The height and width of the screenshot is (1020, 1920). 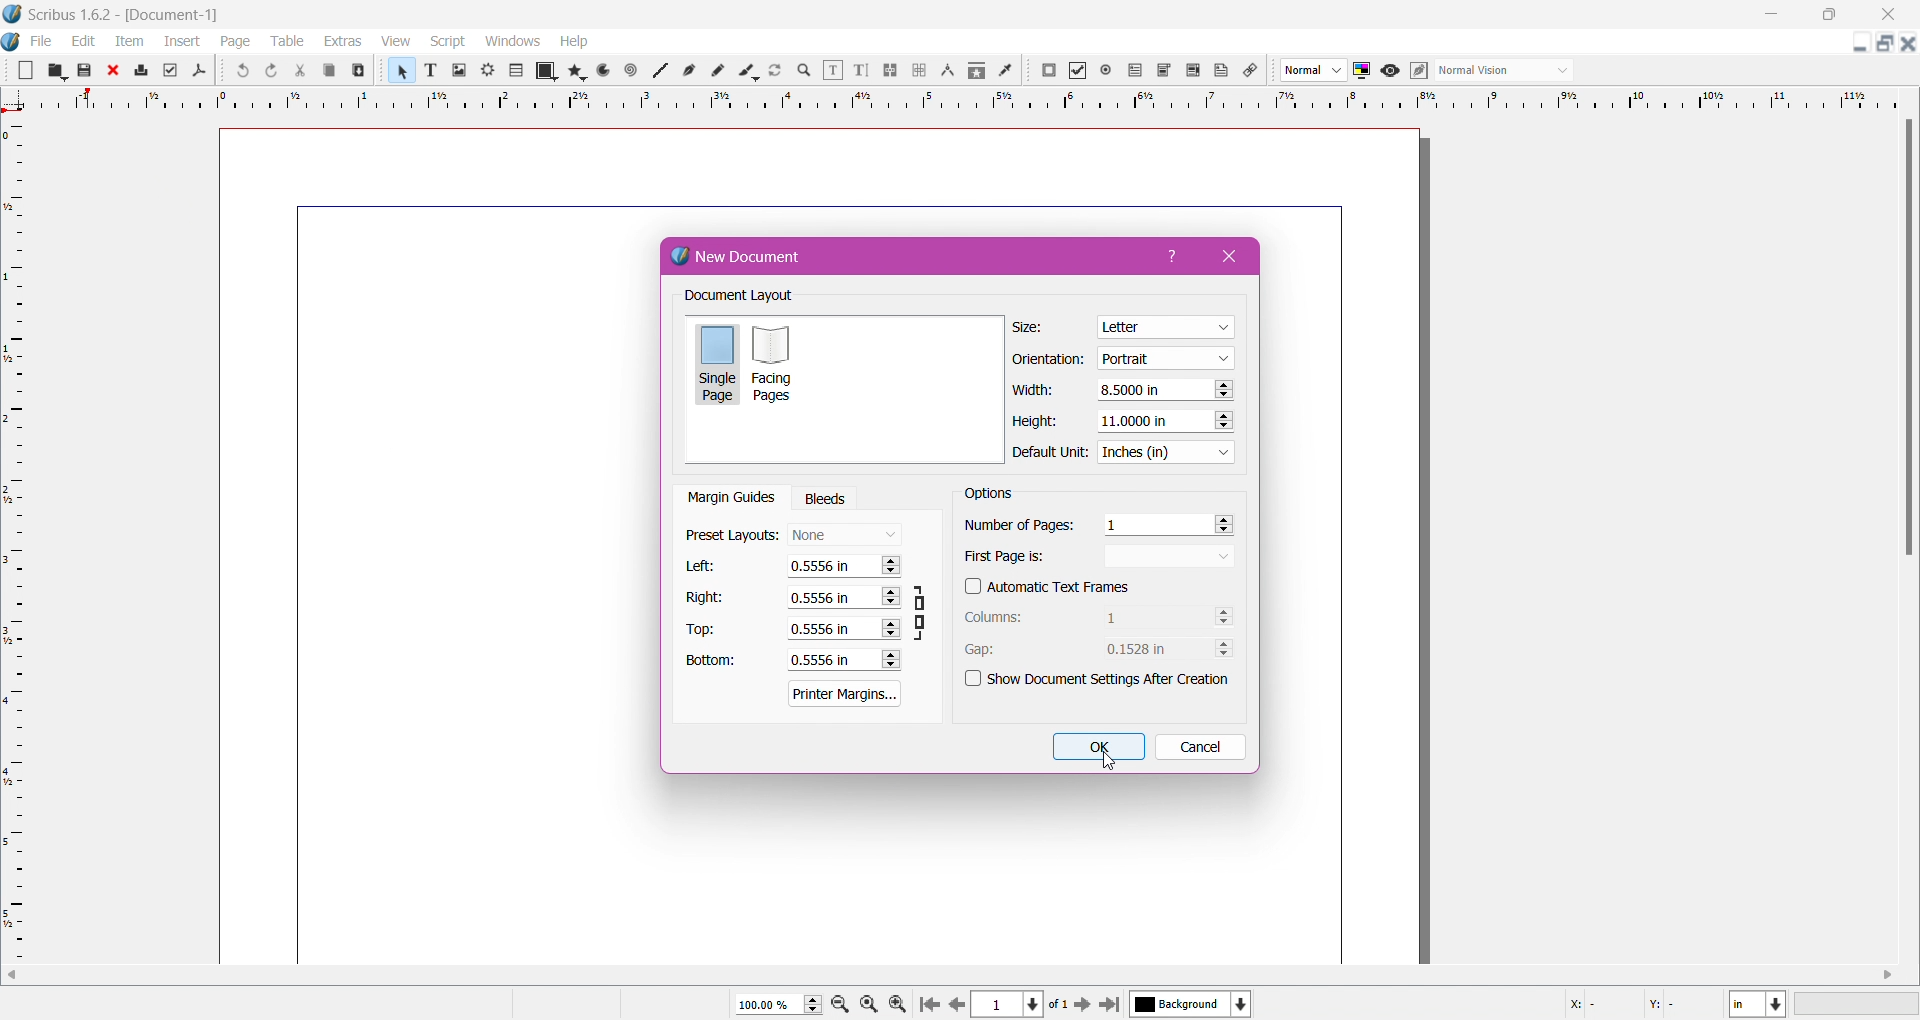 I want to click on Left scale, so click(x=16, y=525).